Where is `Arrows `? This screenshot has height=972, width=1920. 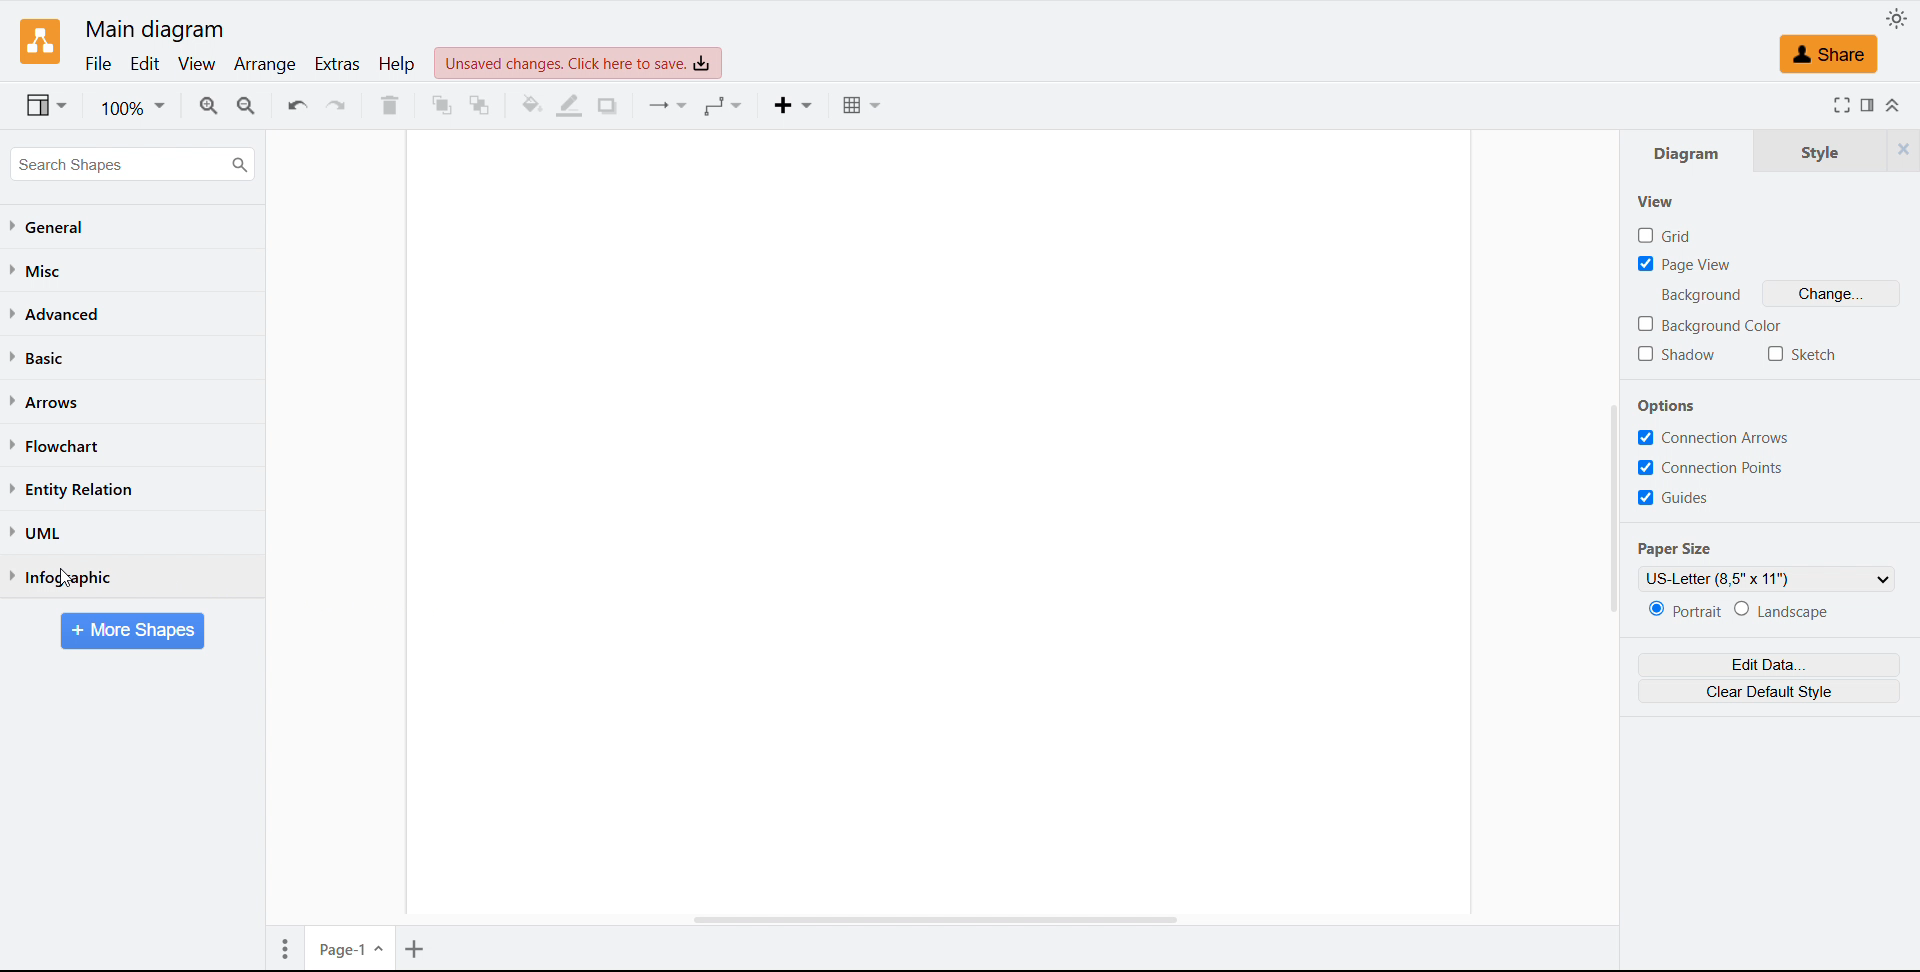 Arrows  is located at coordinates (48, 402).